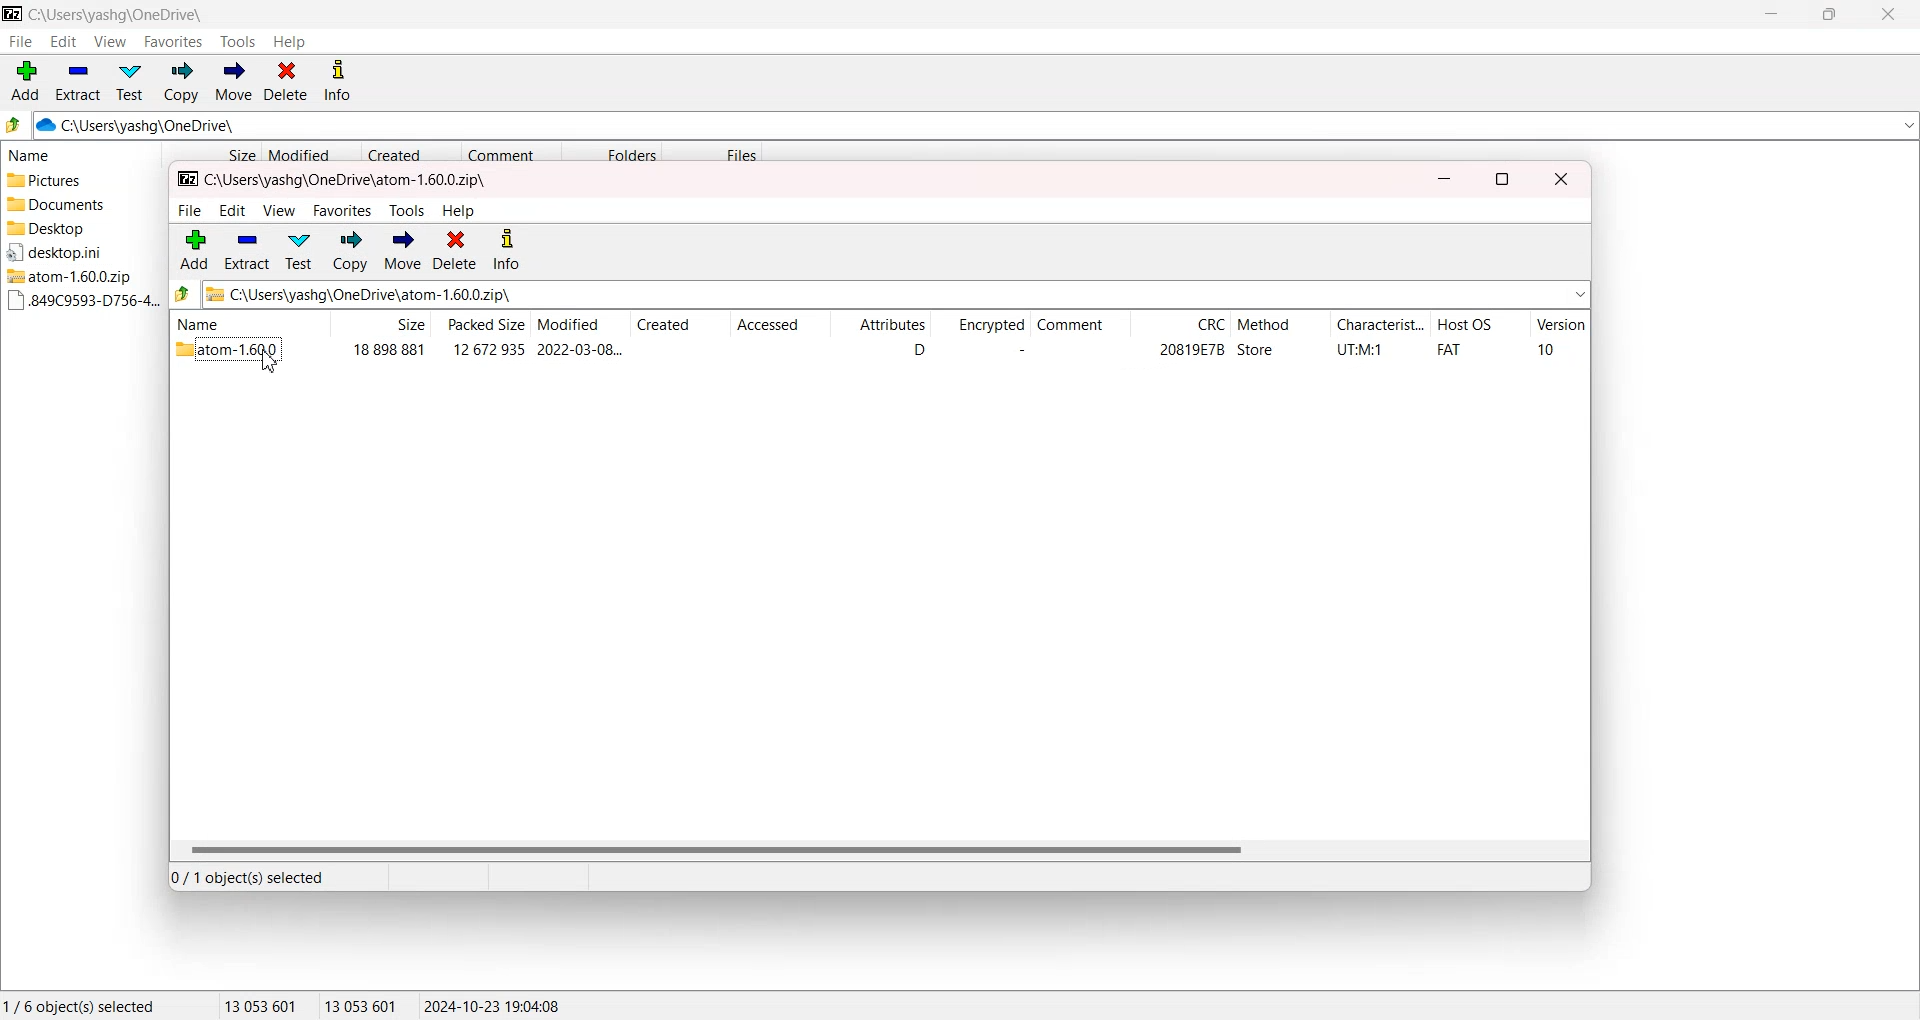 This screenshot has height=1020, width=1920. I want to click on Comment, so click(511, 153).